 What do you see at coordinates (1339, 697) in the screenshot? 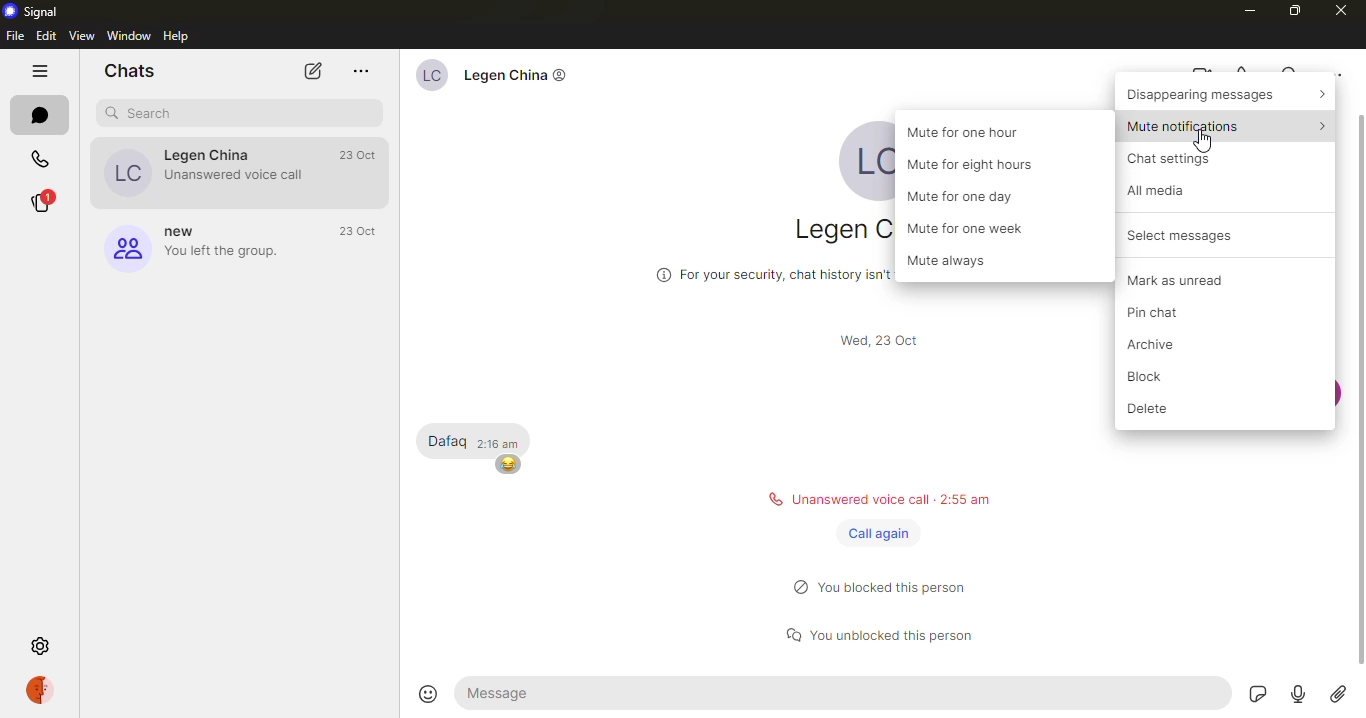
I see `attach` at bounding box center [1339, 697].